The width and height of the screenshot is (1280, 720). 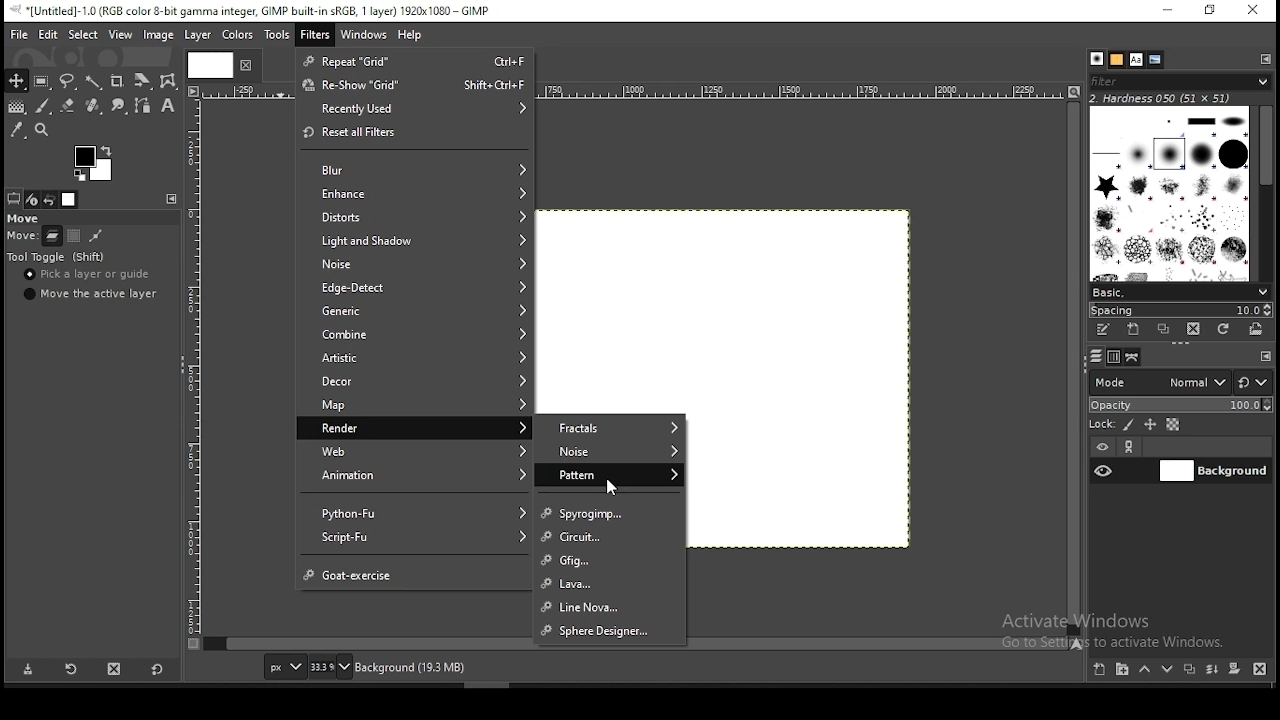 I want to click on new layer group, so click(x=1126, y=669).